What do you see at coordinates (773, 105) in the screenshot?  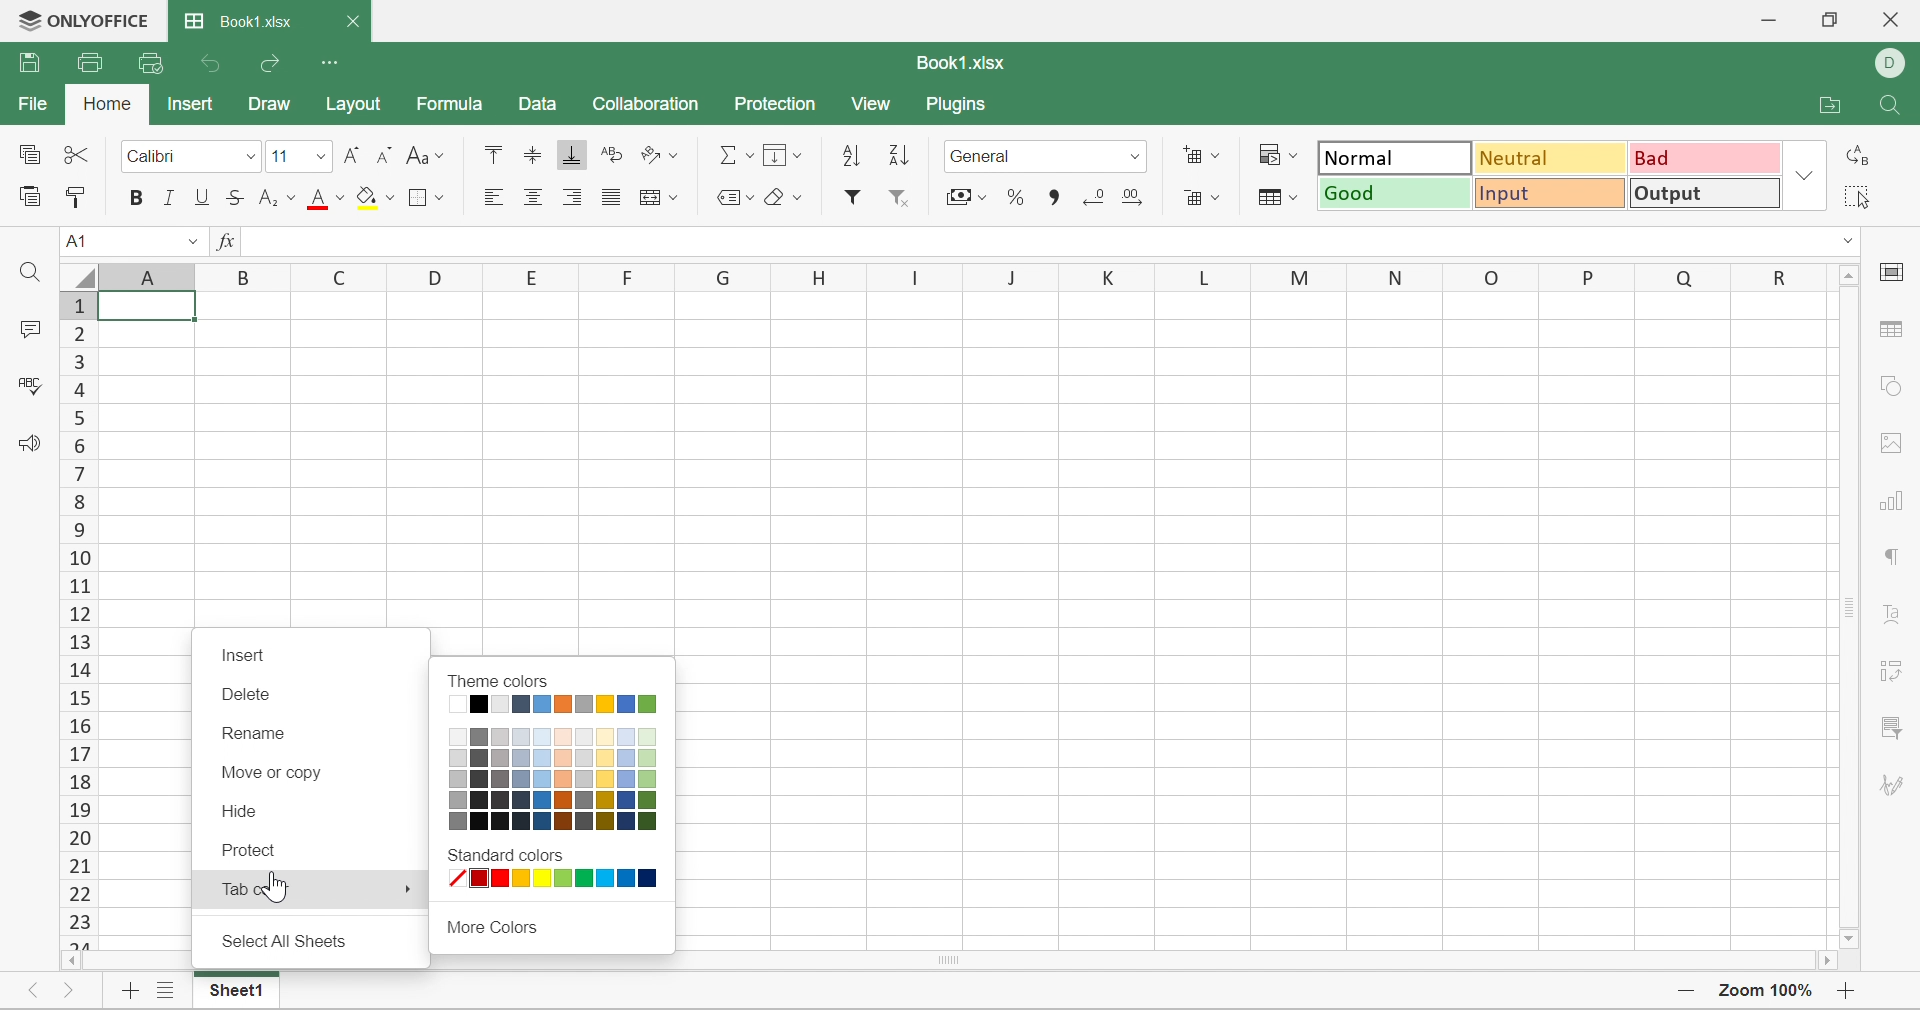 I see `Protection` at bounding box center [773, 105].